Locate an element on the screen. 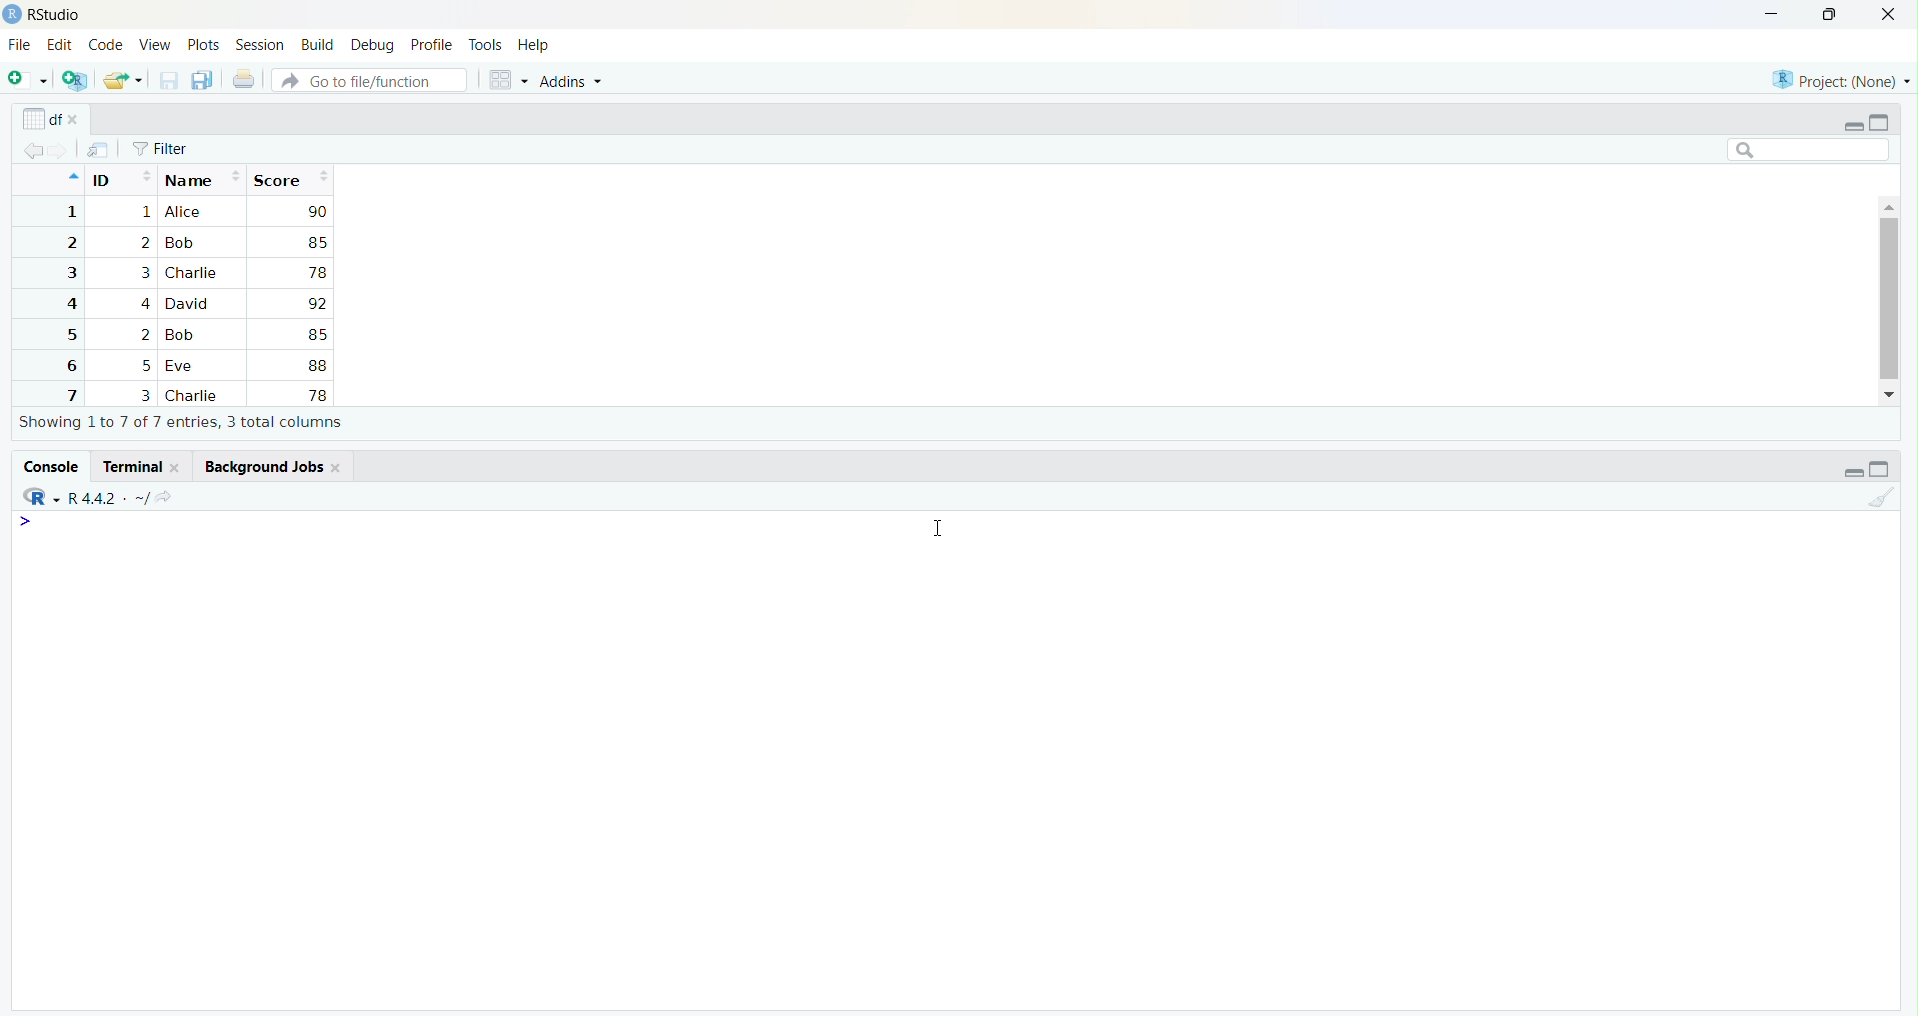 This screenshot has width=1918, height=1016. Project (None) is located at coordinates (1837, 81).